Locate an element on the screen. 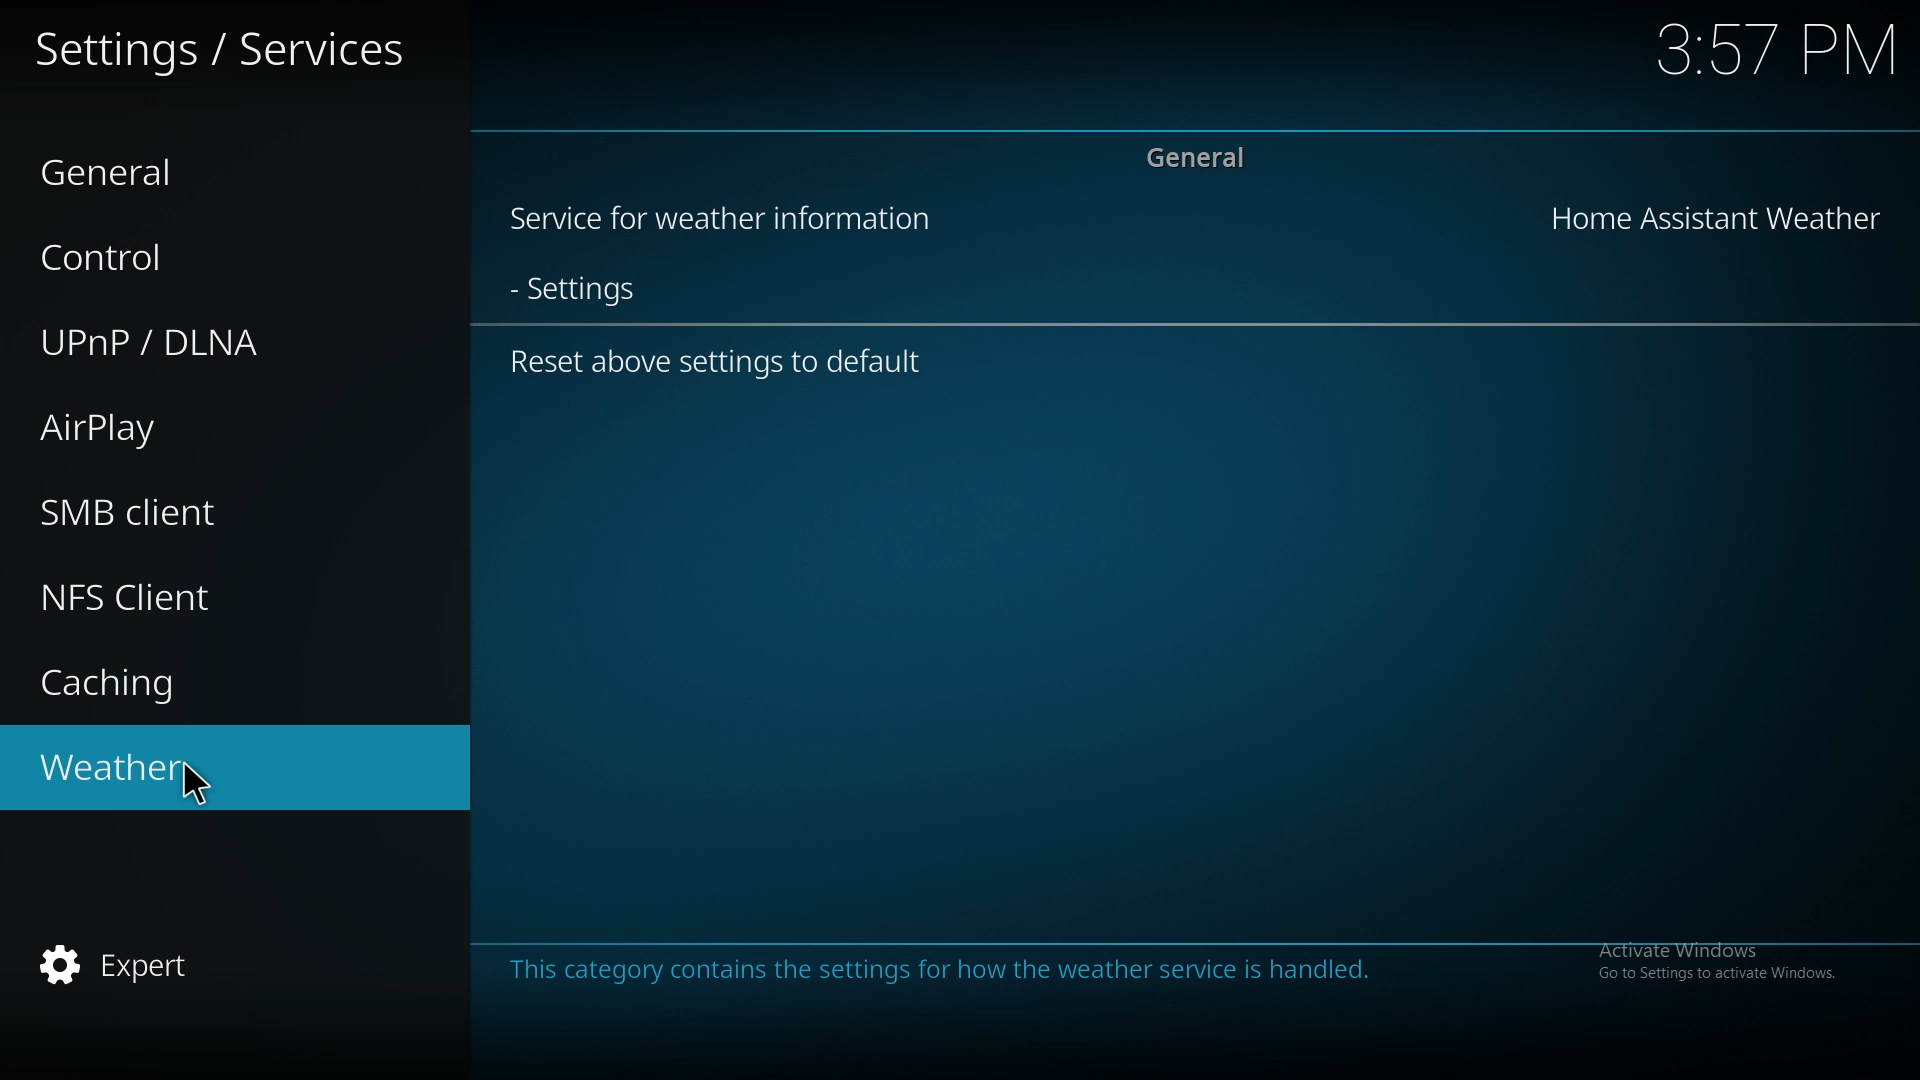 The height and width of the screenshot is (1080, 1920). home assistant weather is located at coordinates (1719, 215).